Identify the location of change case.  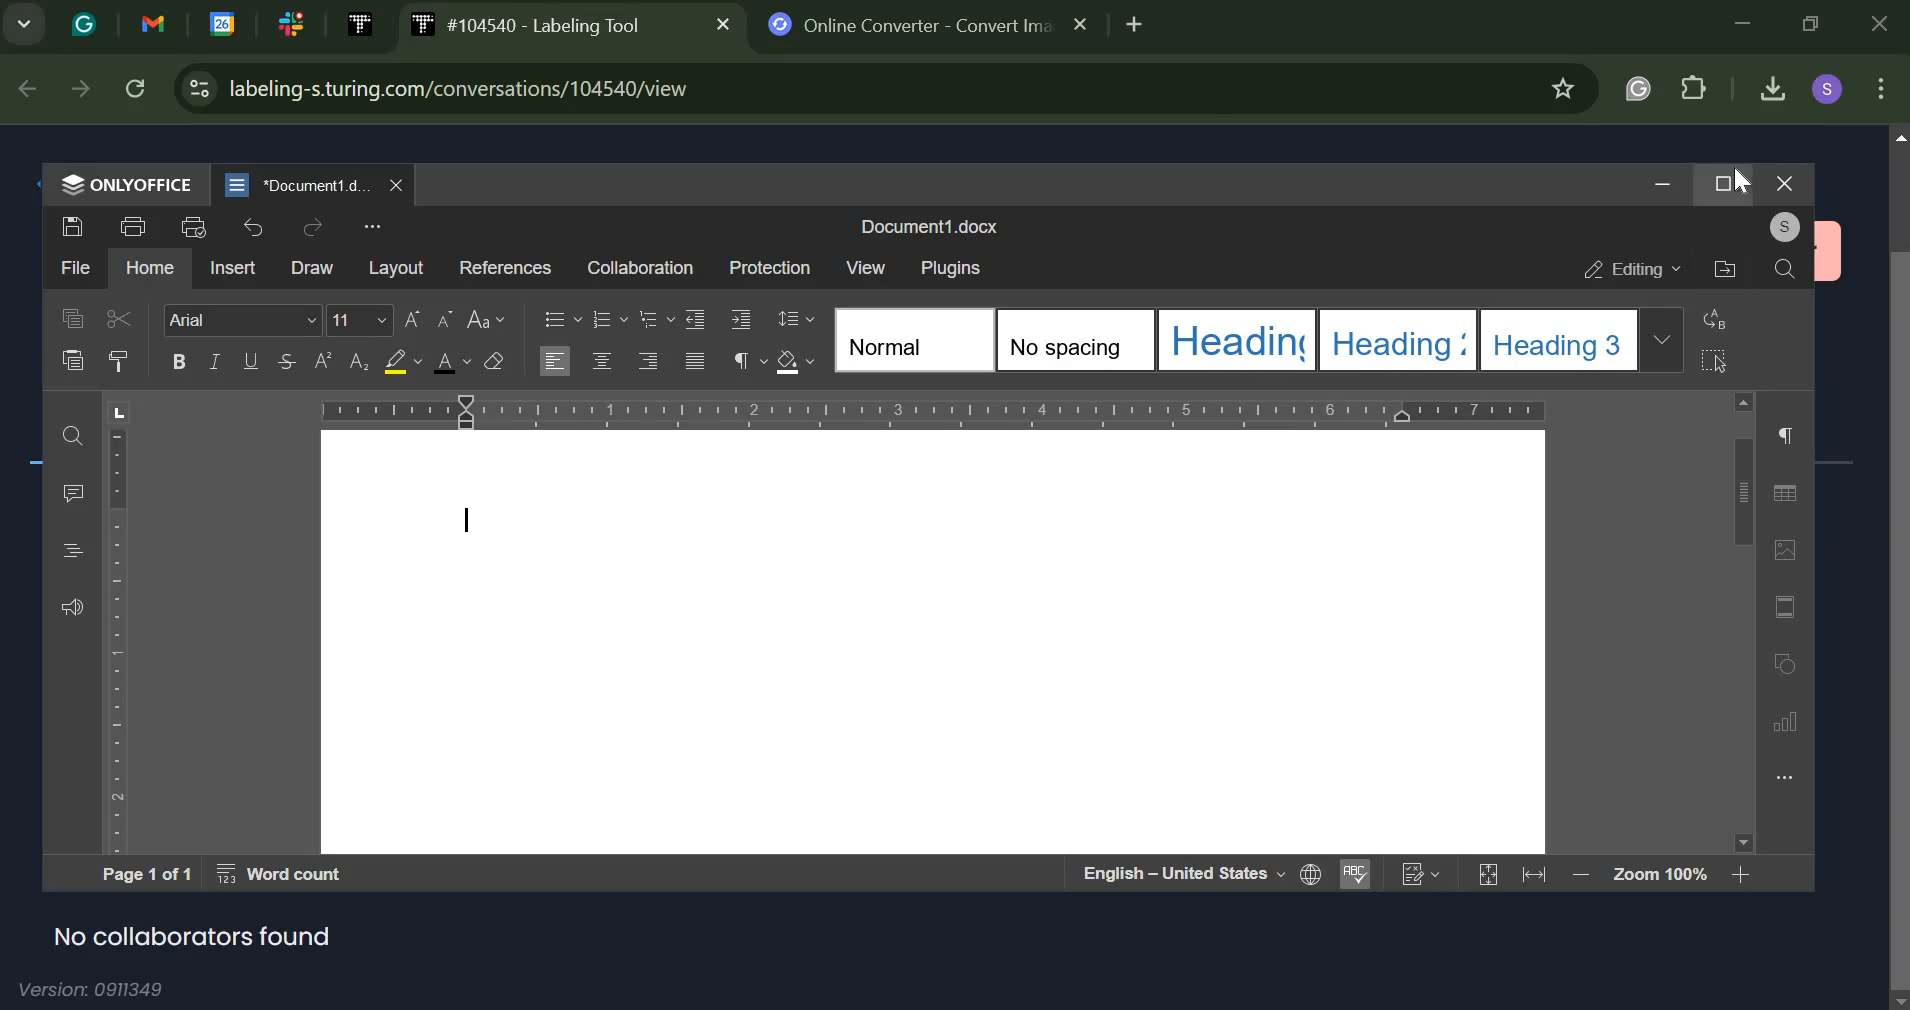
(485, 318).